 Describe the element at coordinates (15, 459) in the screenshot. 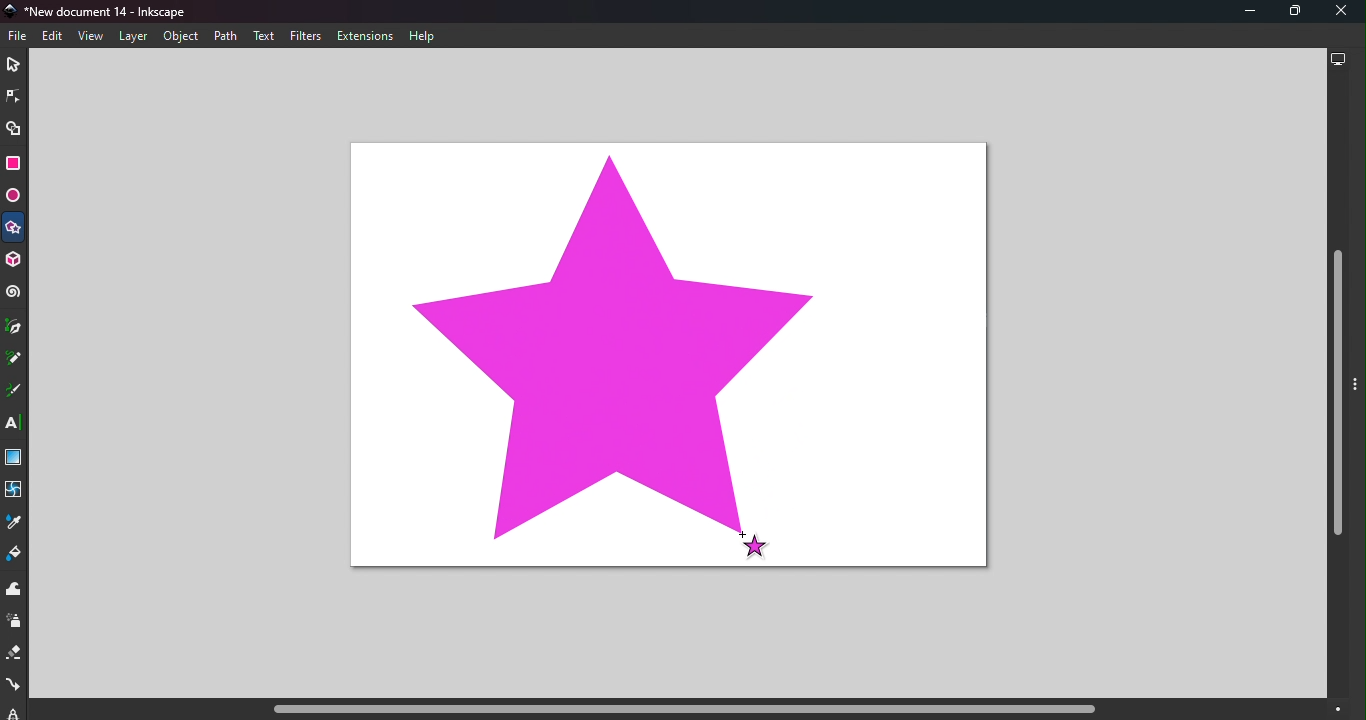

I see `Gradient tool` at that location.